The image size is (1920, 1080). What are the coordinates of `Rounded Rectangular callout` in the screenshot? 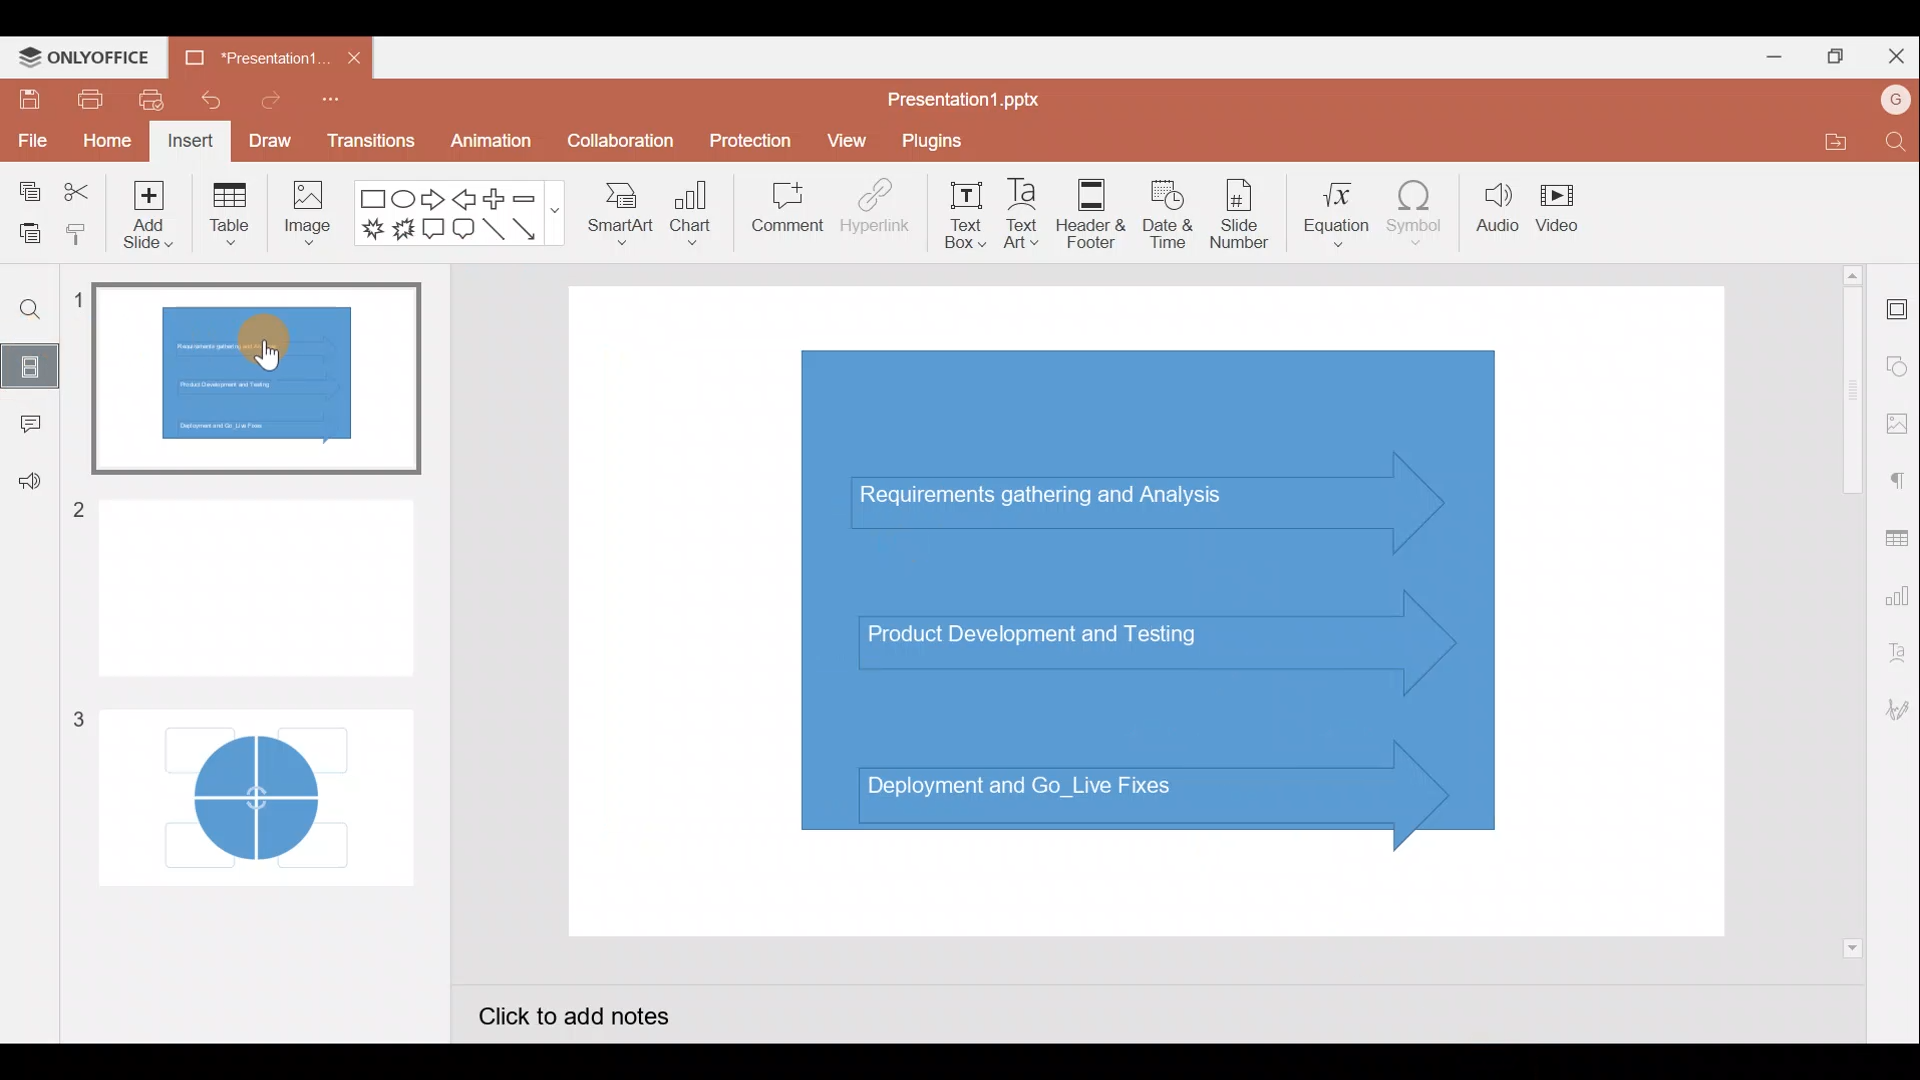 It's located at (463, 232).